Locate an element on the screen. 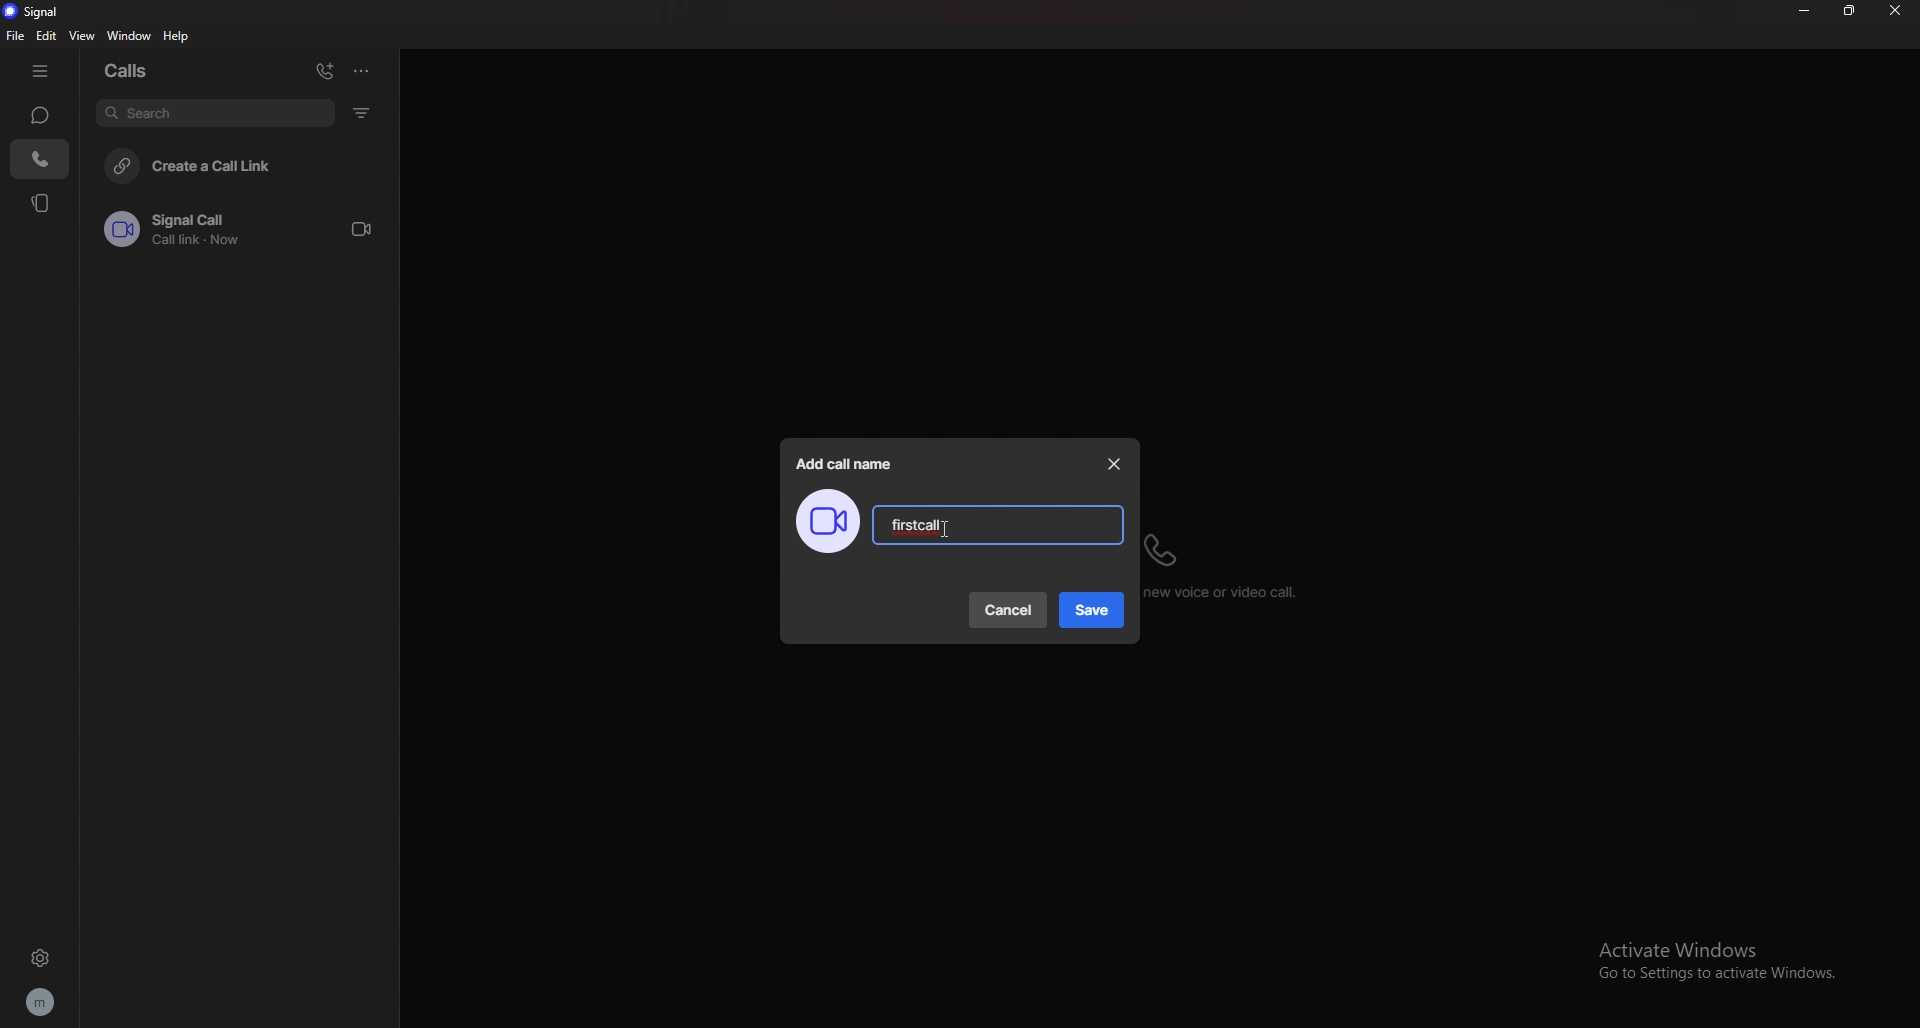 The width and height of the screenshot is (1920, 1028). profile is located at coordinates (39, 1003).